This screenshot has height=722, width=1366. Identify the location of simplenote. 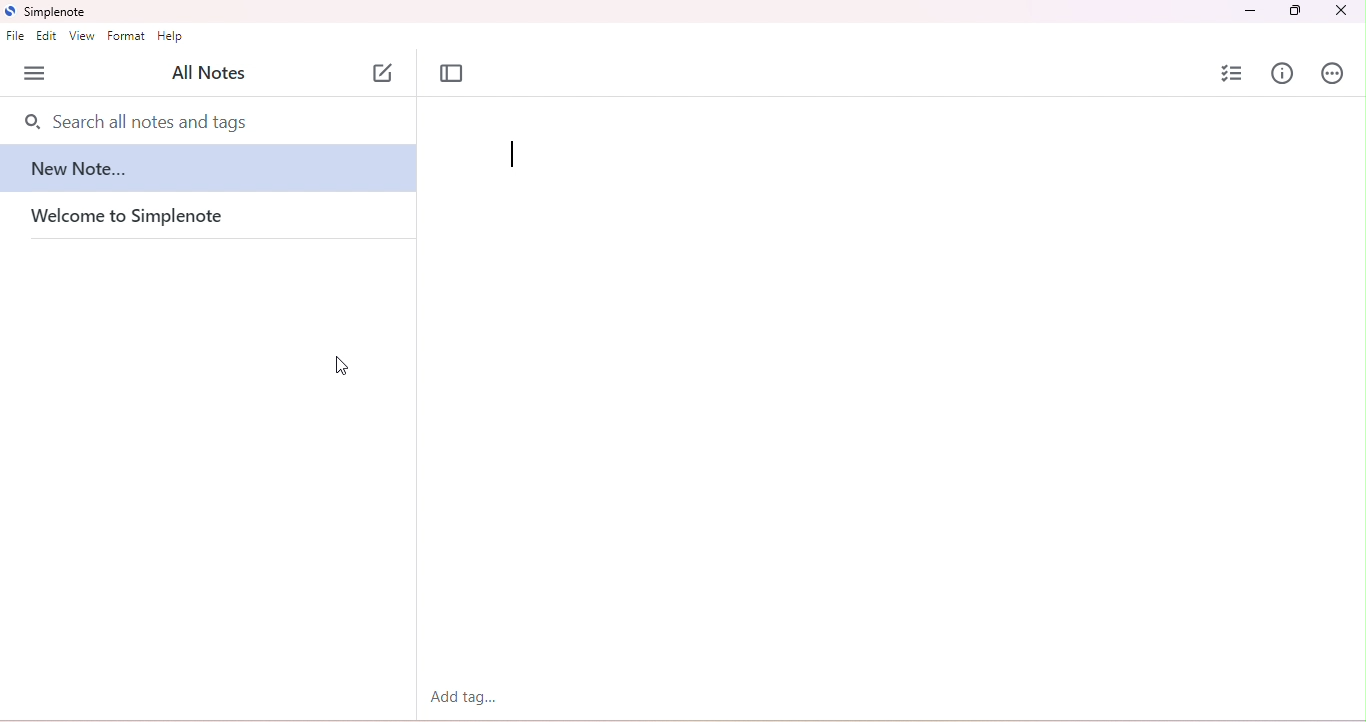
(49, 12).